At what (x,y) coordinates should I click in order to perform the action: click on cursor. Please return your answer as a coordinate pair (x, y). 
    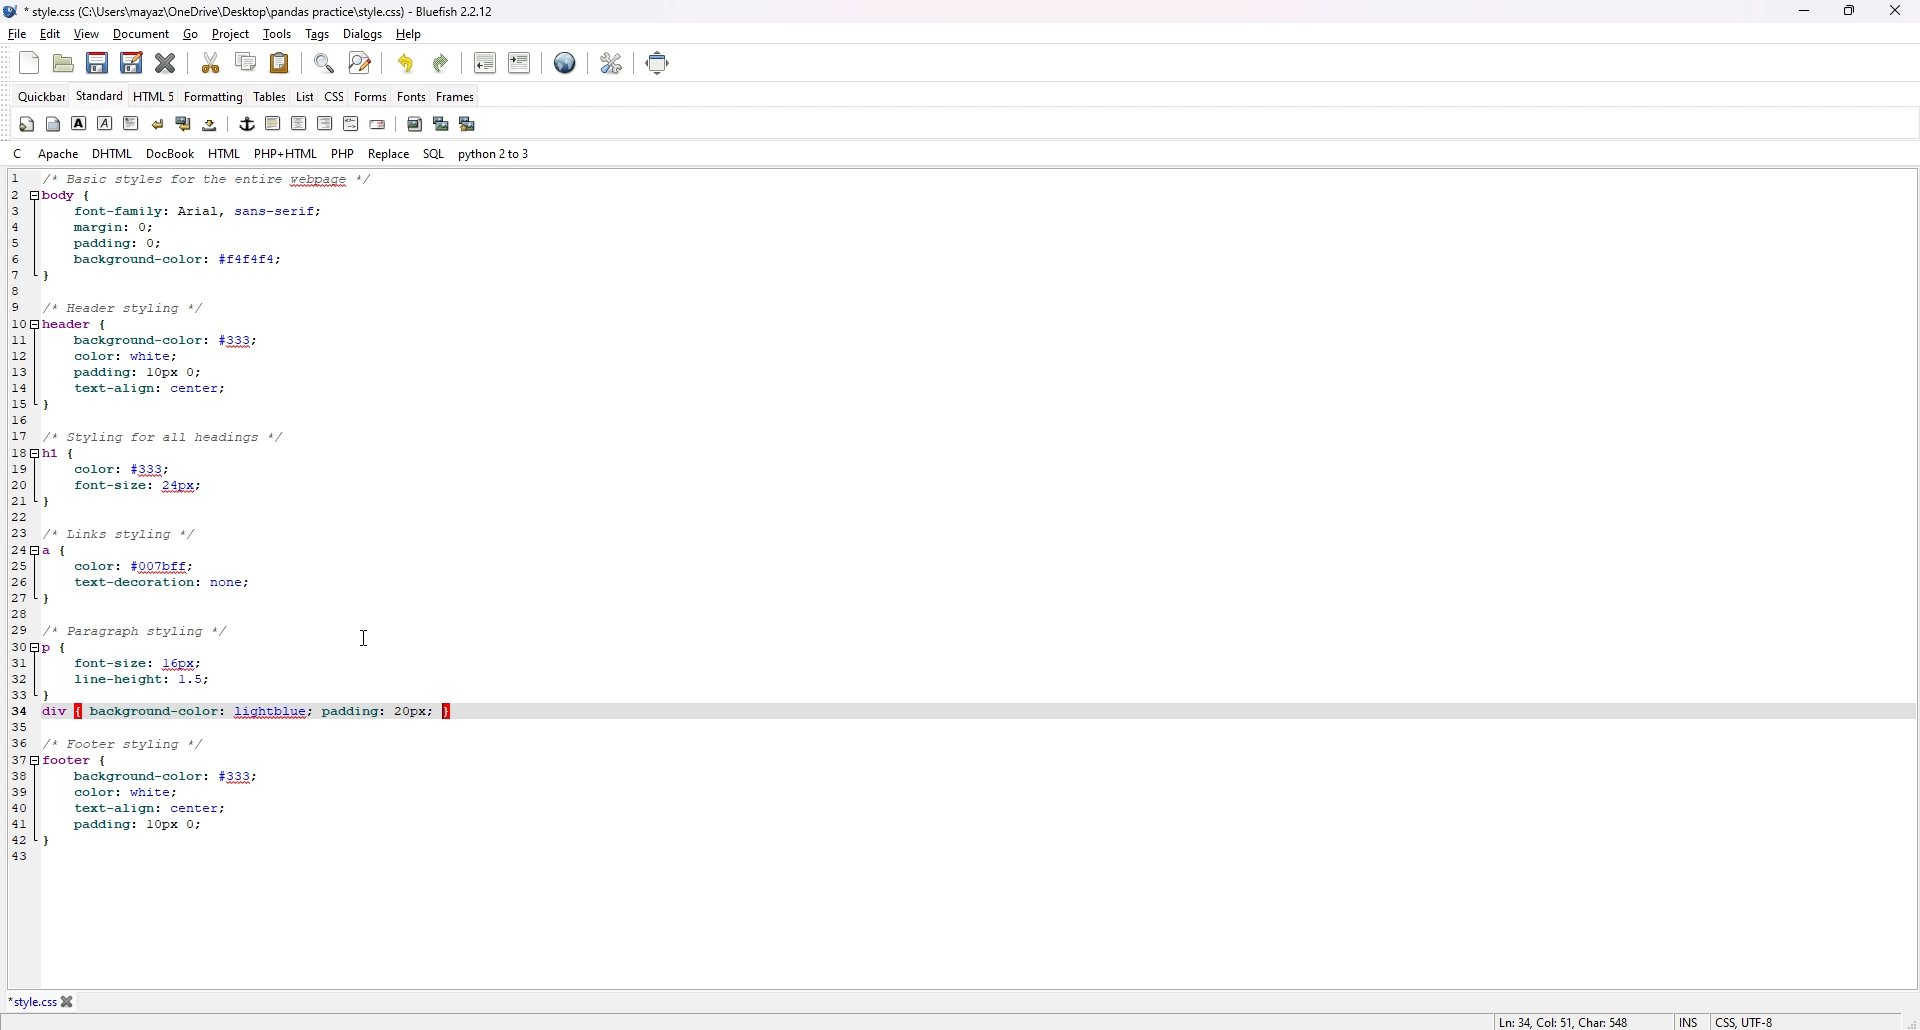
    Looking at the image, I should click on (365, 642).